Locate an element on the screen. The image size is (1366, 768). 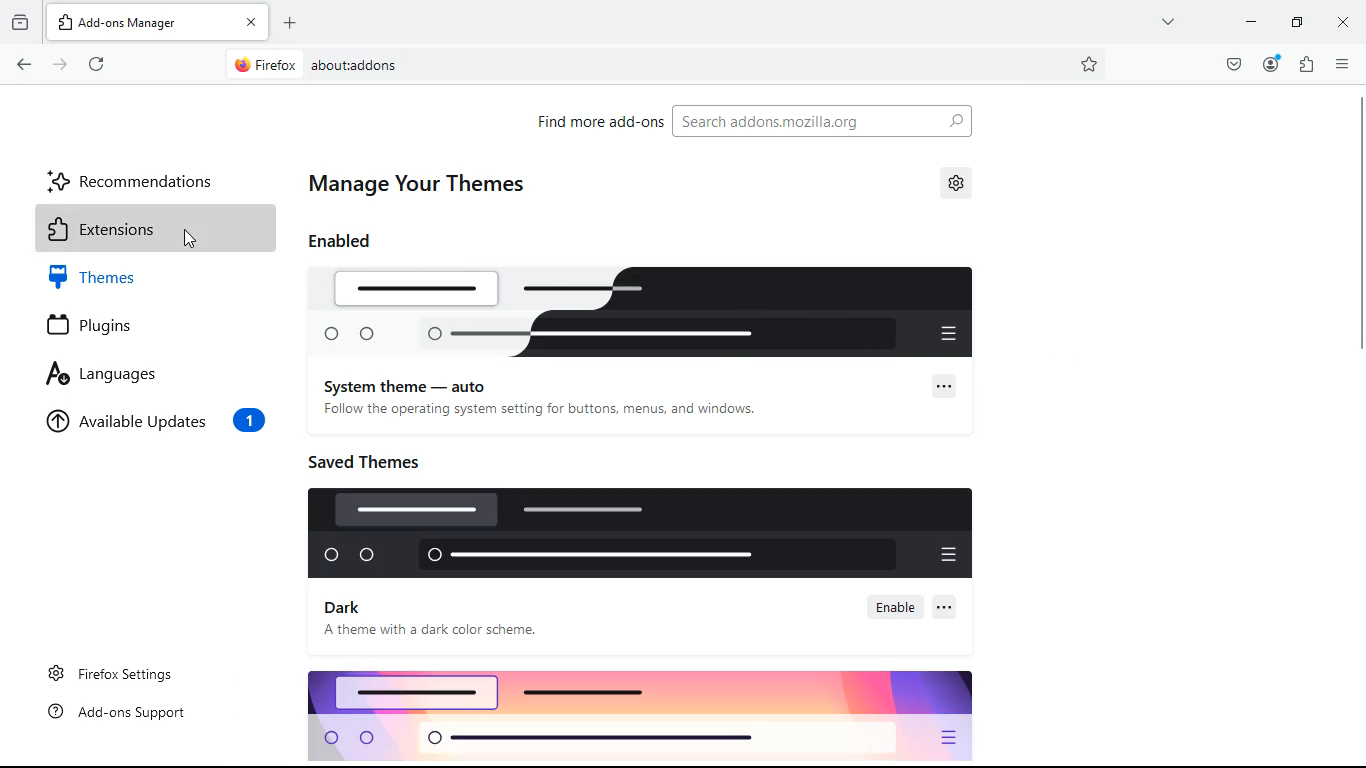
settings is located at coordinates (957, 182).